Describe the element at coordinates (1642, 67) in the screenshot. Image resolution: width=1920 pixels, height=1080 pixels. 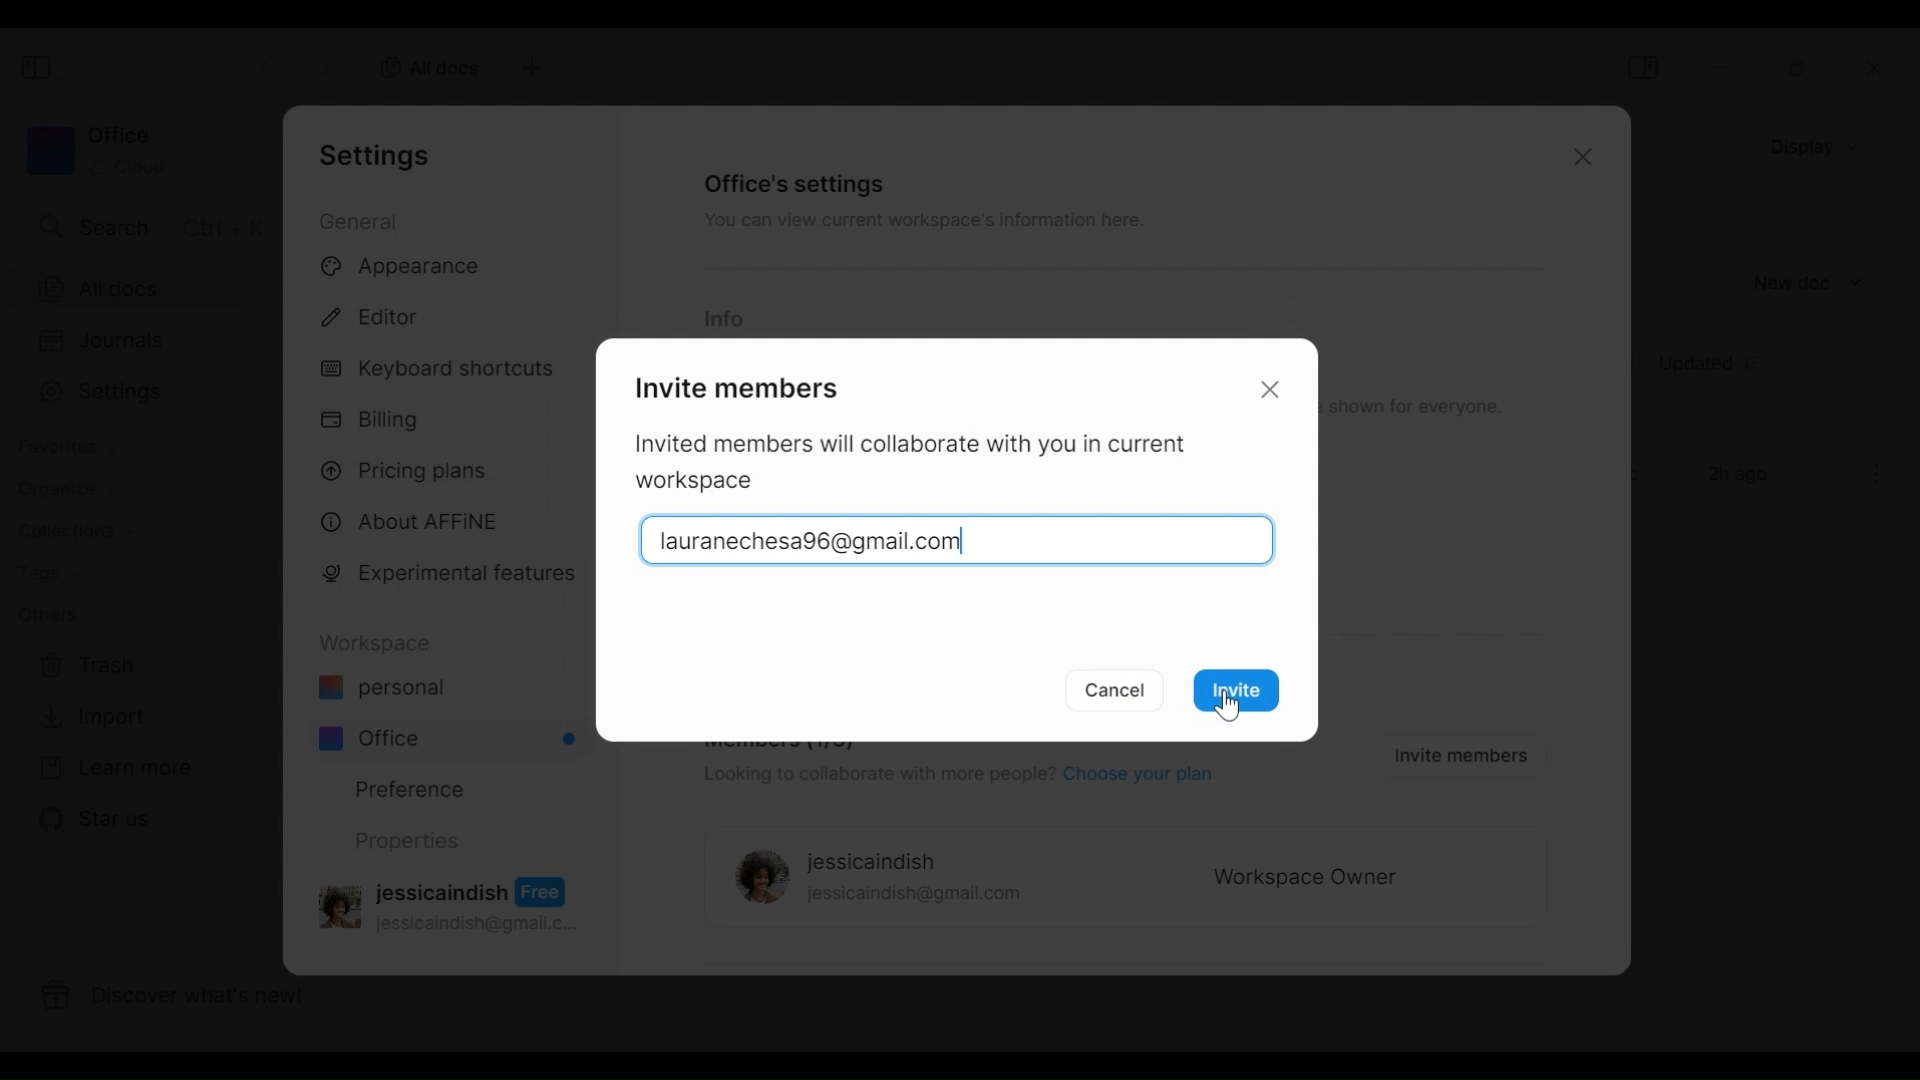
I see `Show/Hide Sidebar` at that location.